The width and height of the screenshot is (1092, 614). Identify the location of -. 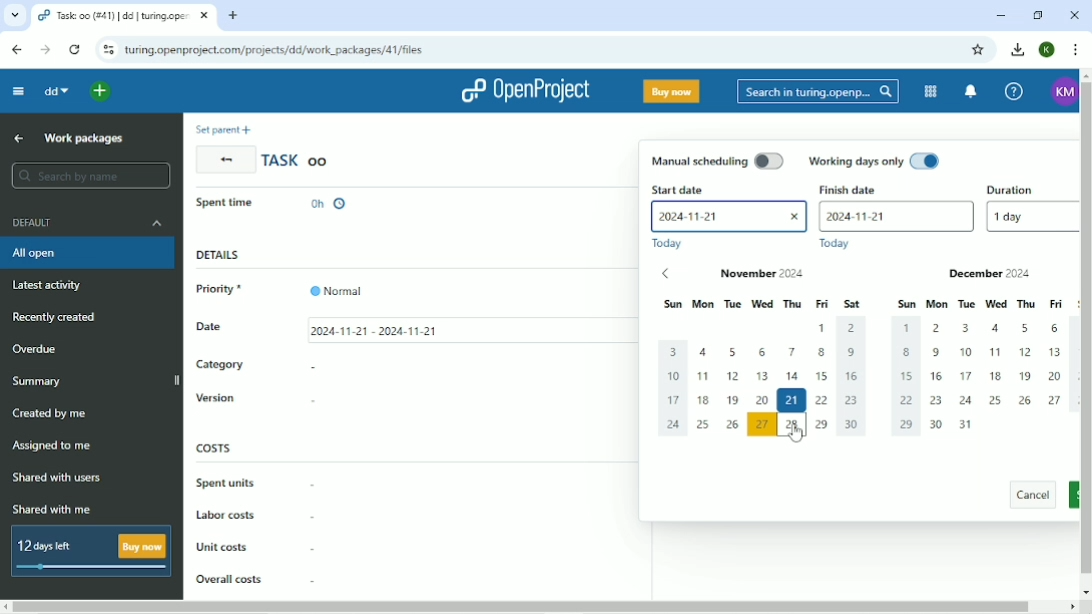
(314, 368).